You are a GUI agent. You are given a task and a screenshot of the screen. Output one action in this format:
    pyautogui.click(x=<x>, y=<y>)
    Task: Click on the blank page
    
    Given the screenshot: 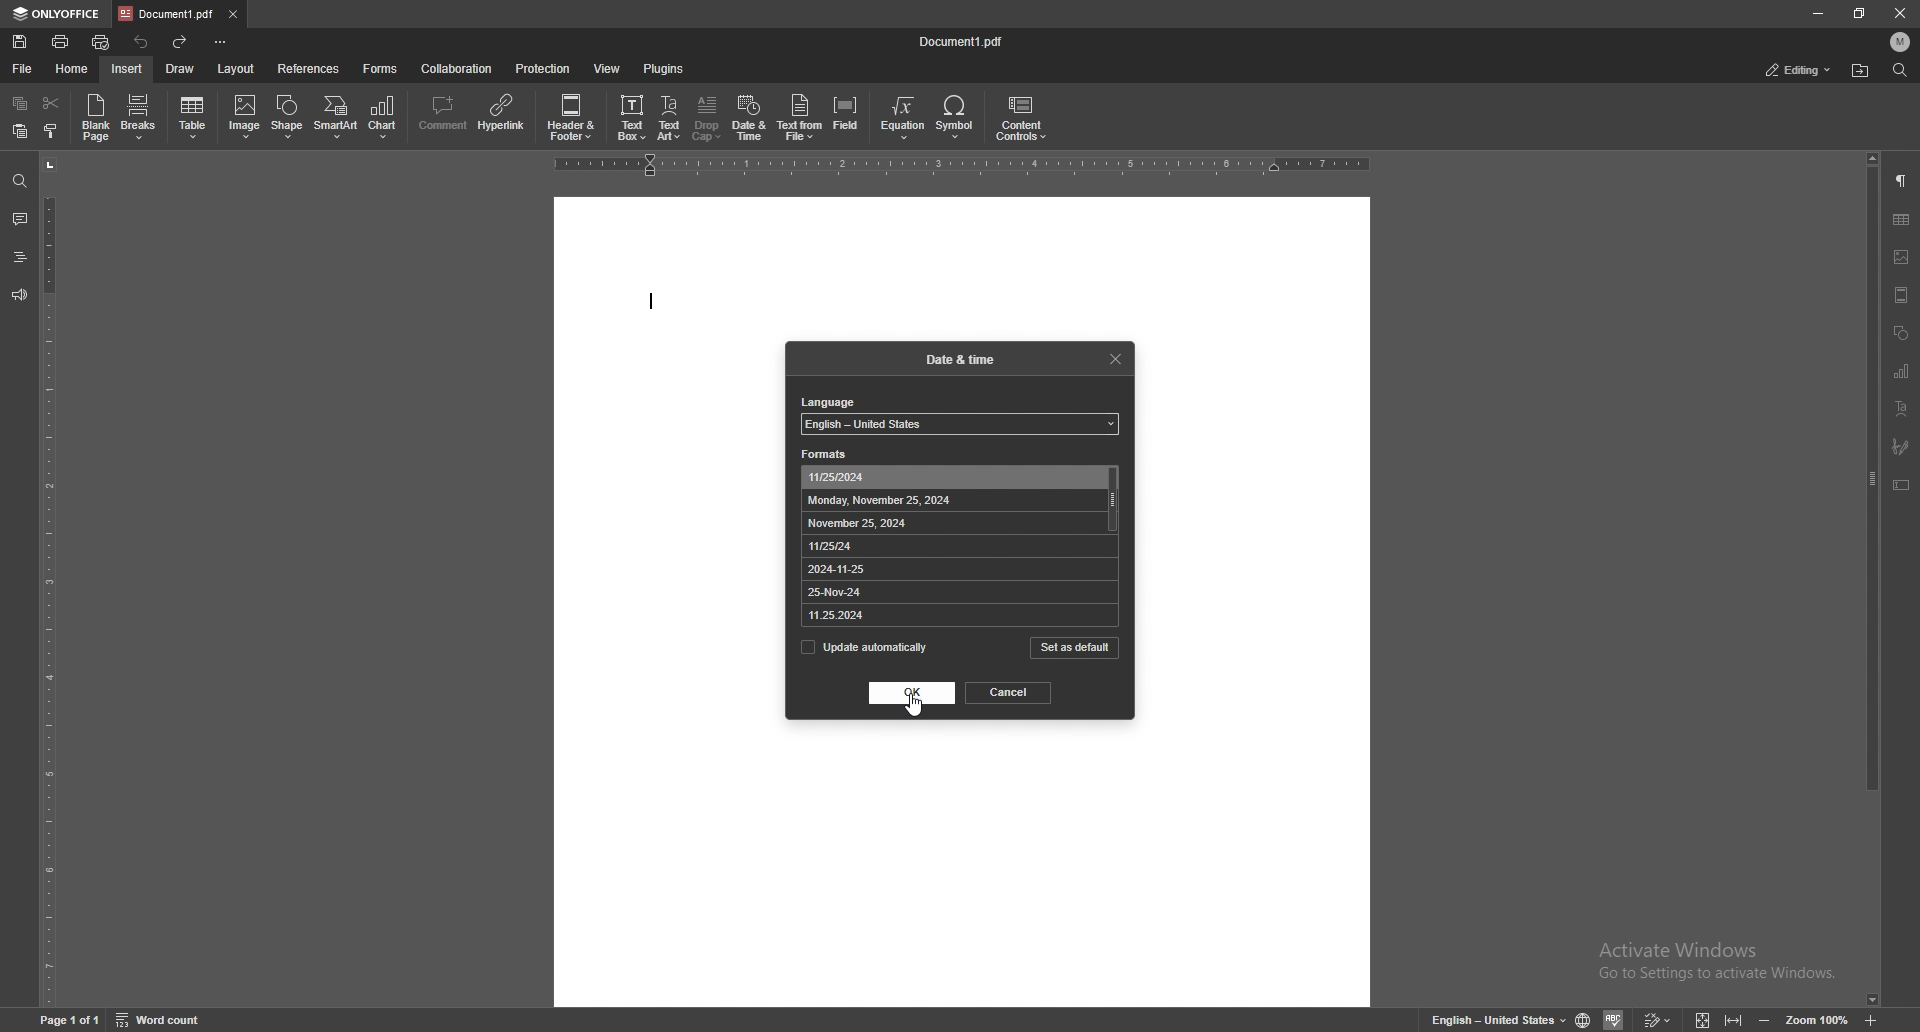 What is the action you would take?
    pyautogui.click(x=96, y=118)
    